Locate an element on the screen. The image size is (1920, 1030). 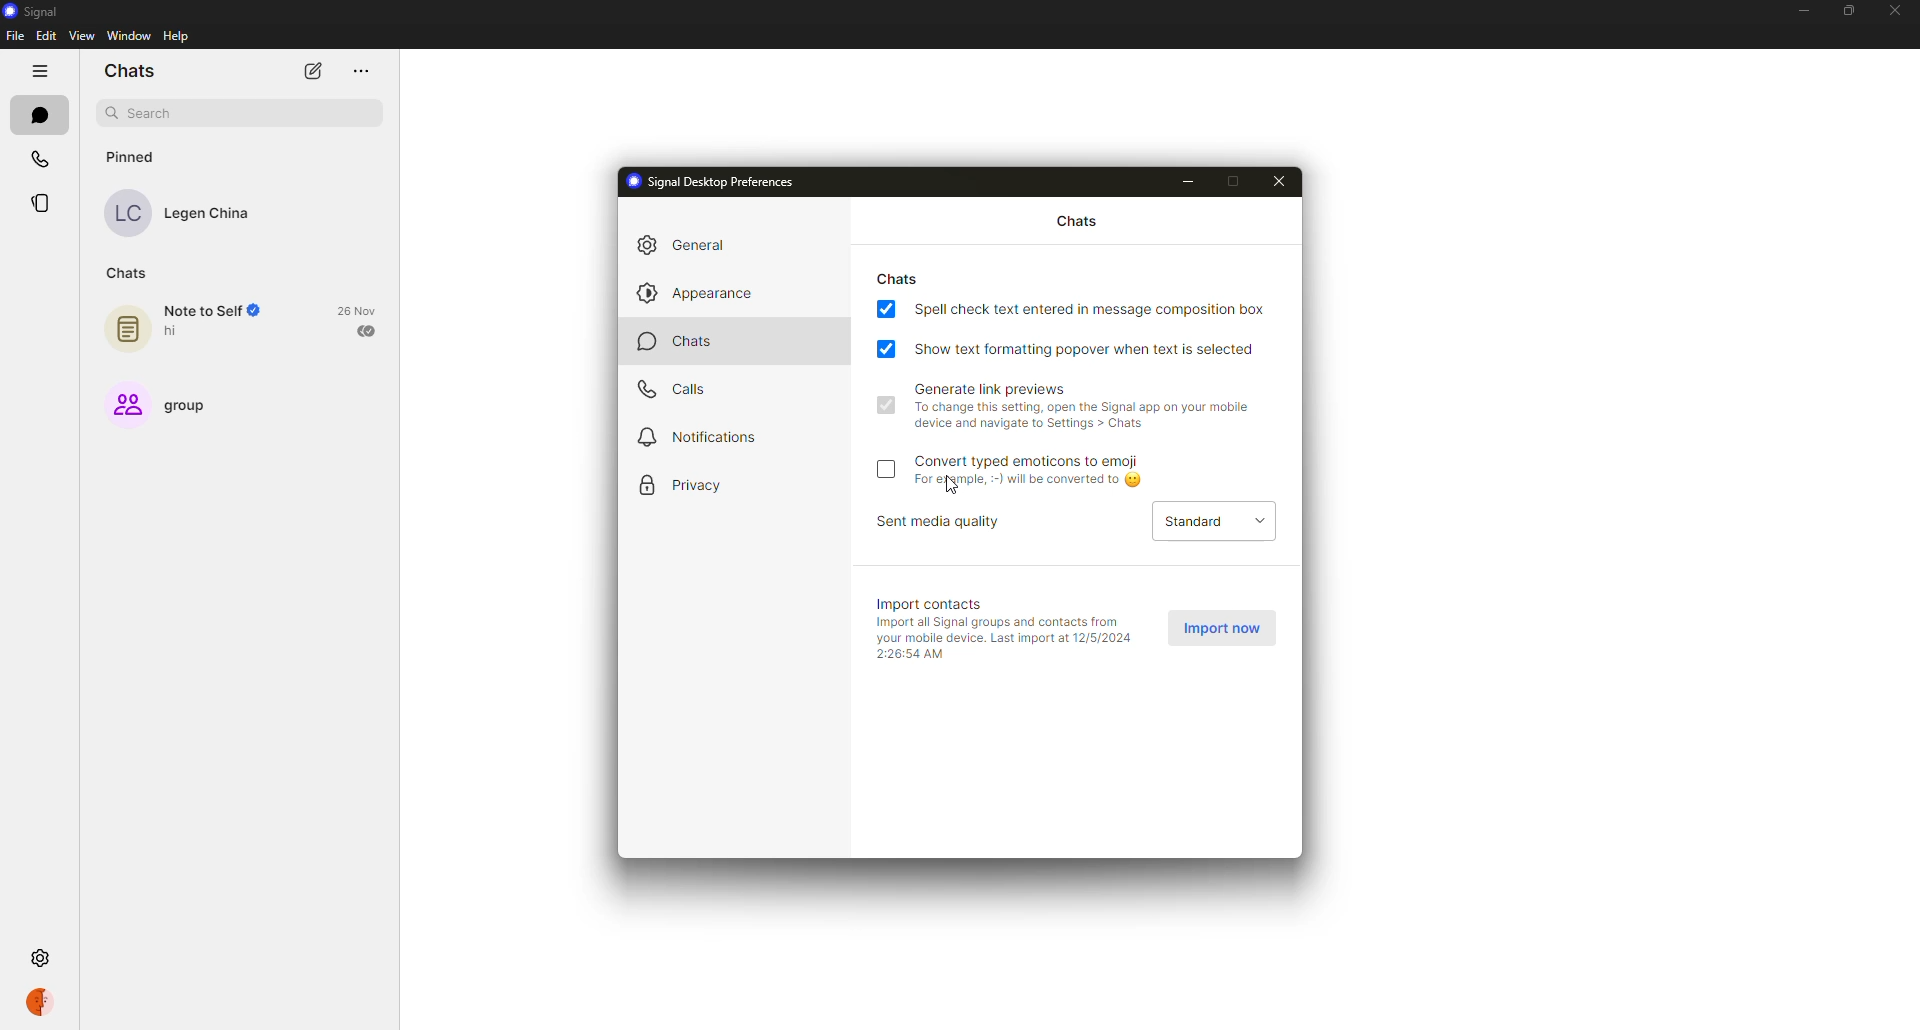
maximize is located at coordinates (1238, 180).